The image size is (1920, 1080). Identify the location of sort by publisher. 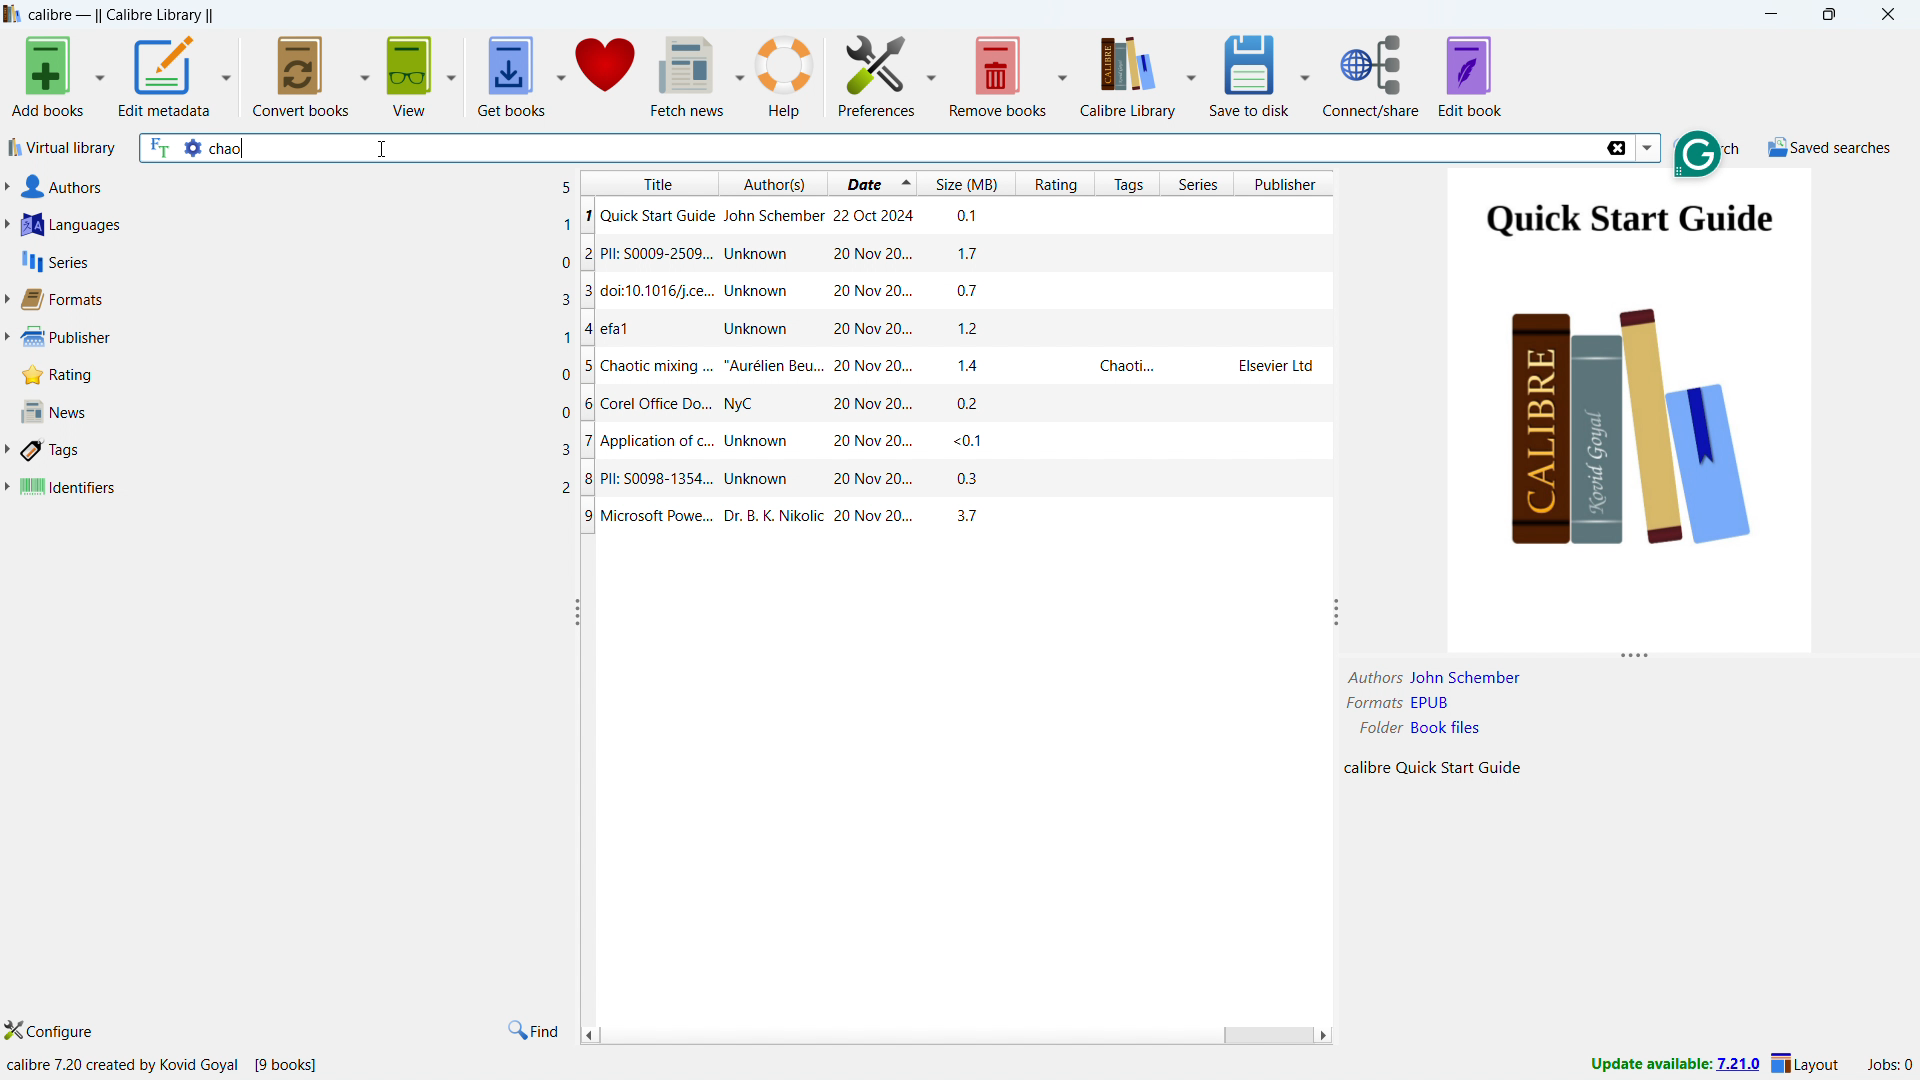
(1288, 183).